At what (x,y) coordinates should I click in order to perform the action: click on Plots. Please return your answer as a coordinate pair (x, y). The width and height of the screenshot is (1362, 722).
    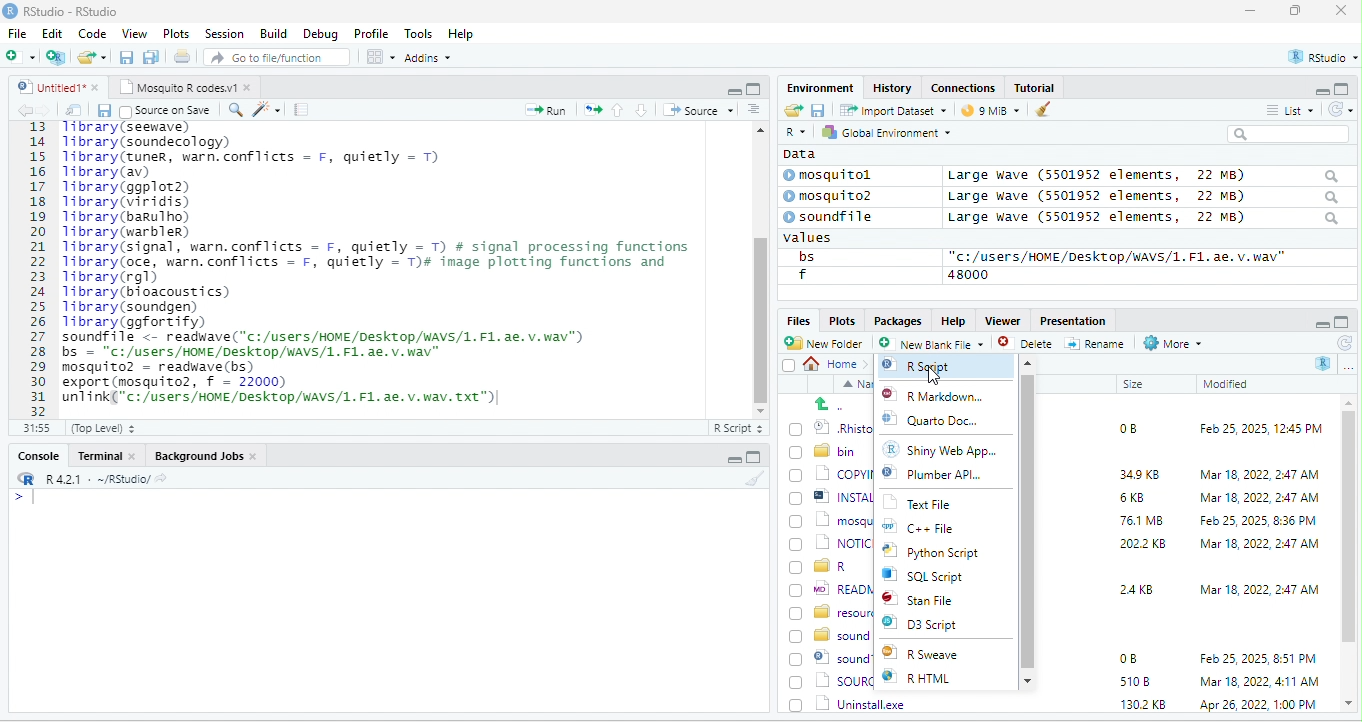
    Looking at the image, I should click on (177, 33).